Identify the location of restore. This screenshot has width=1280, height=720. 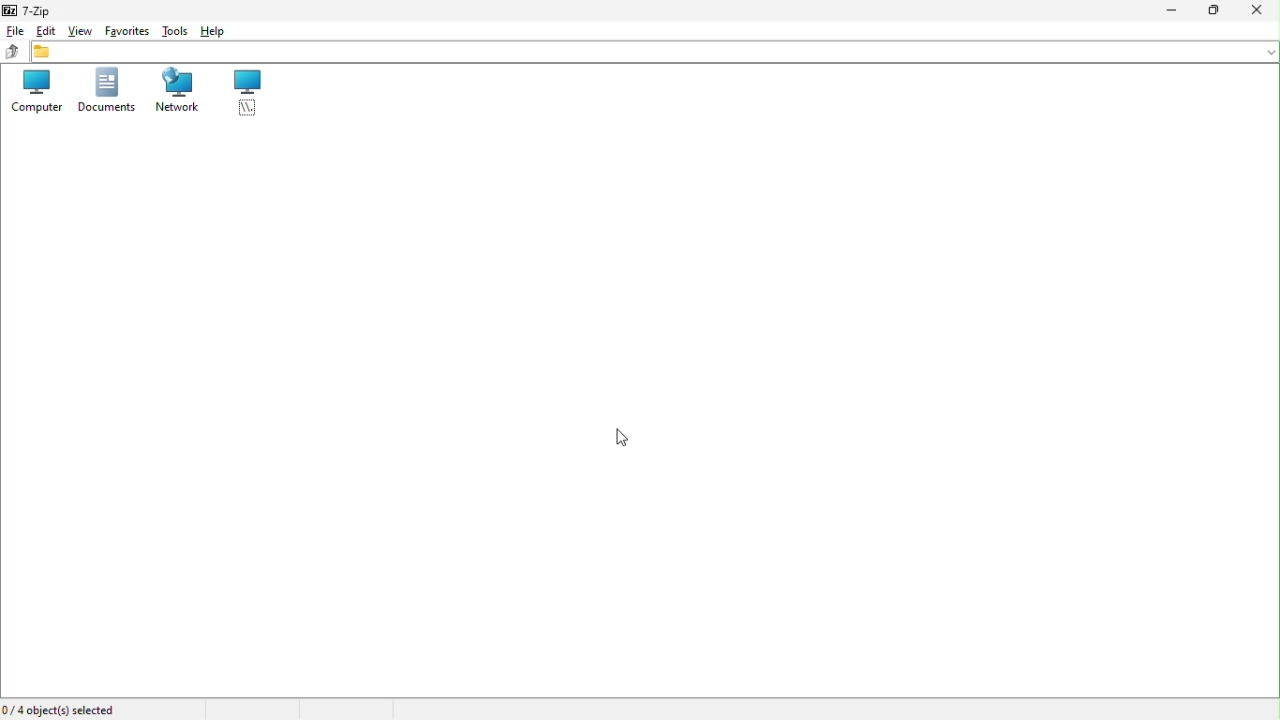
(1218, 11).